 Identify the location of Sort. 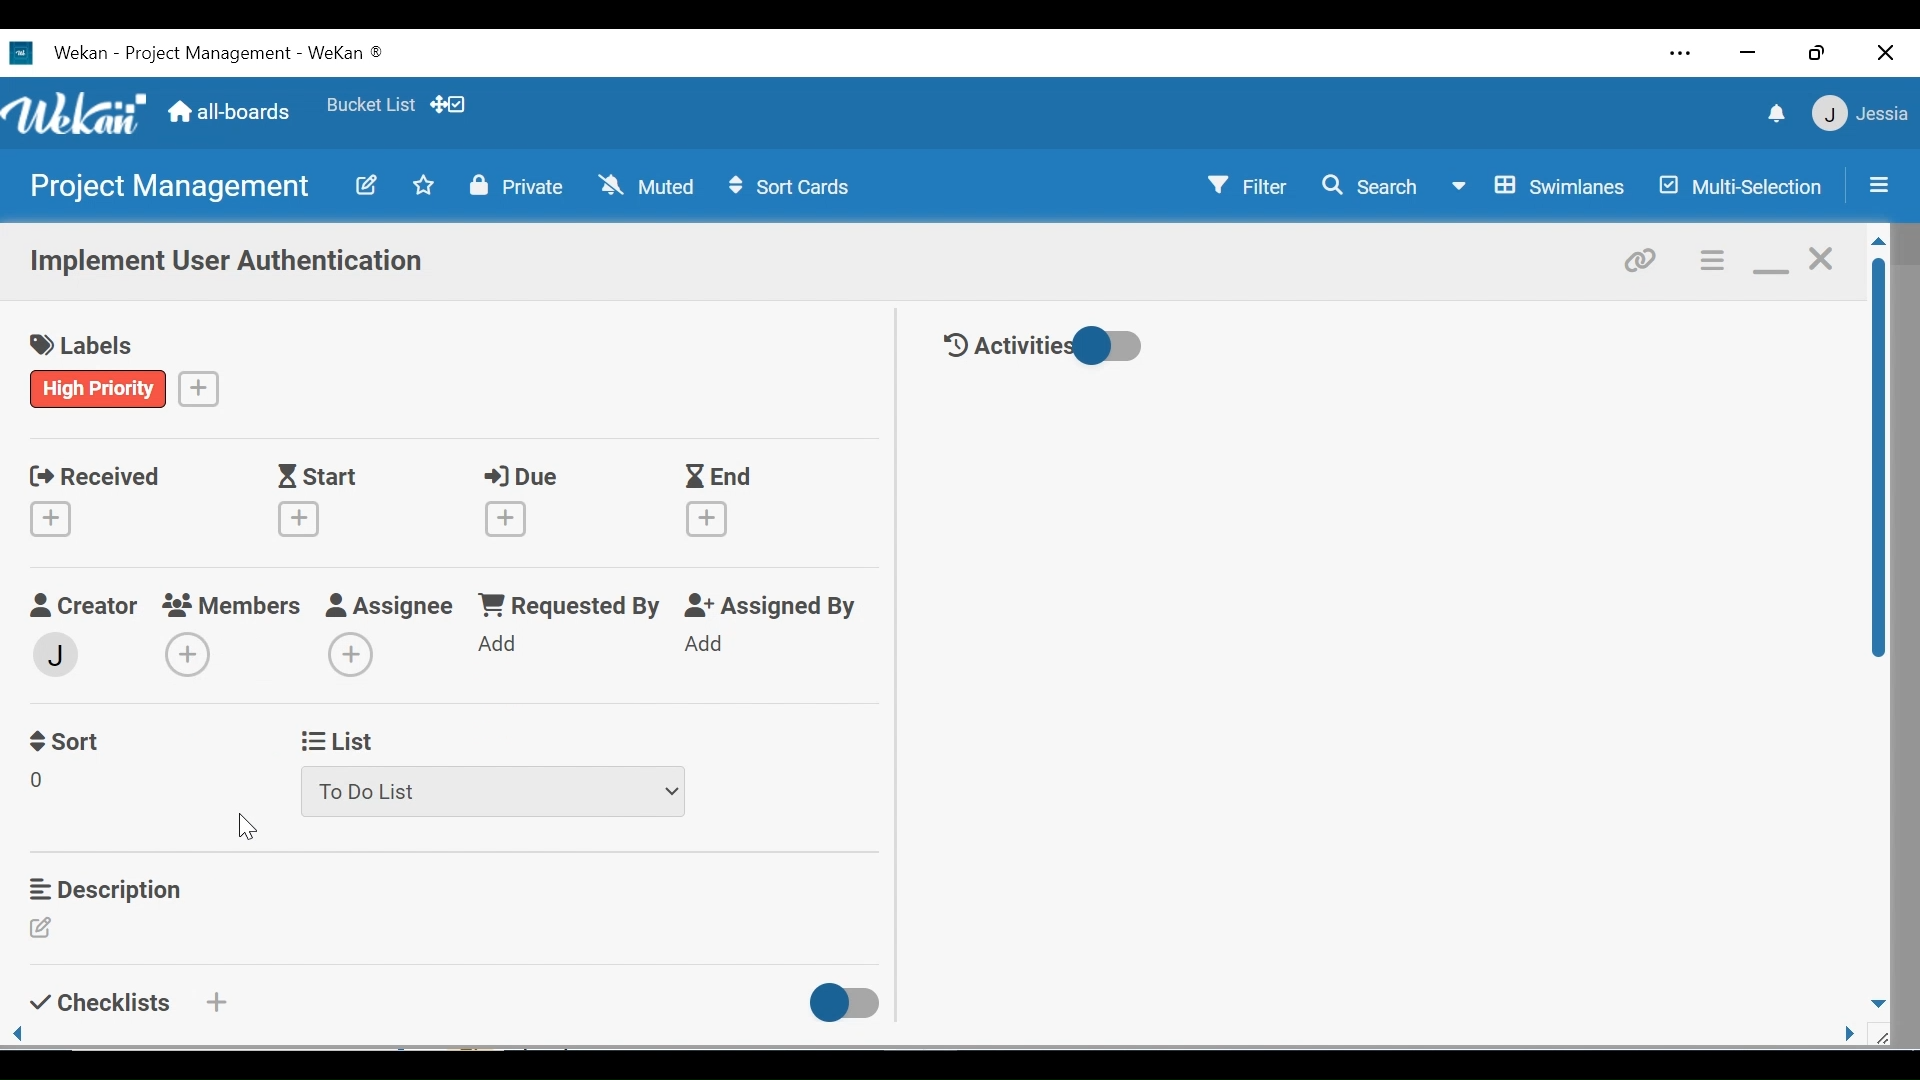
(67, 742).